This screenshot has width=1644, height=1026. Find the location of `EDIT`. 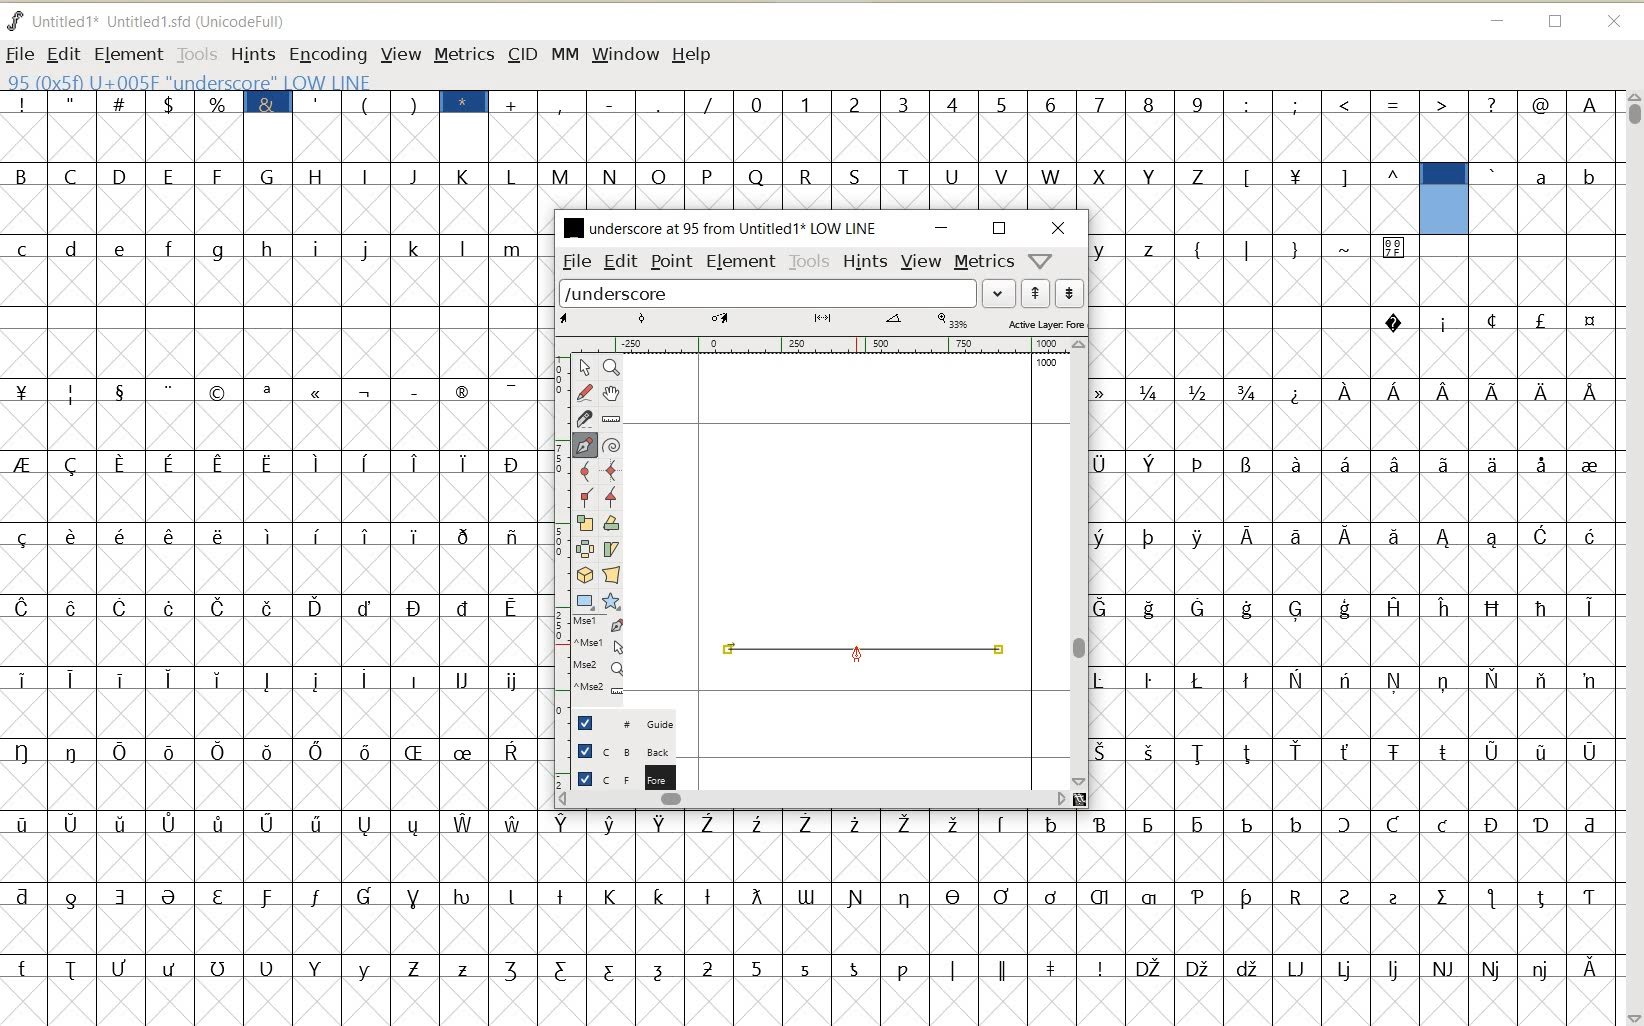

EDIT is located at coordinates (62, 55).